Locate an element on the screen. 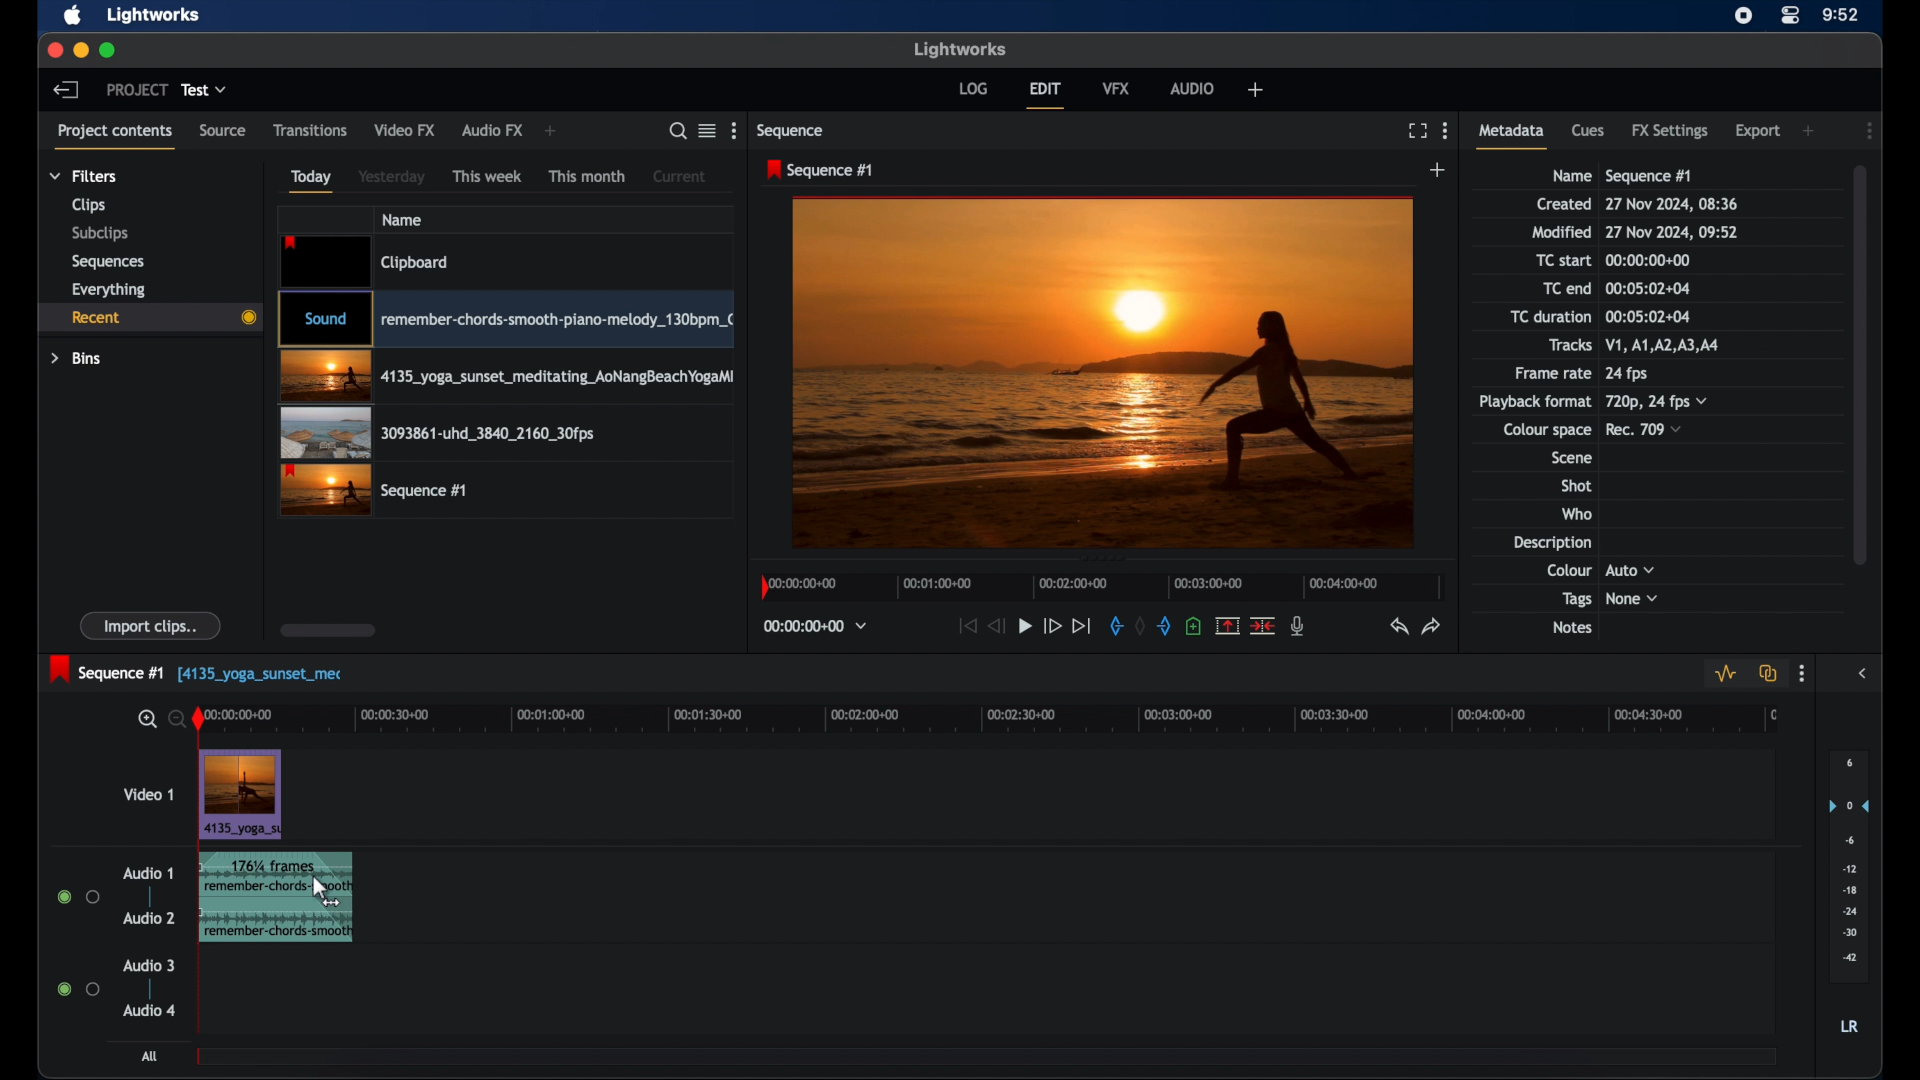  tc start is located at coordinates (1565, 259).